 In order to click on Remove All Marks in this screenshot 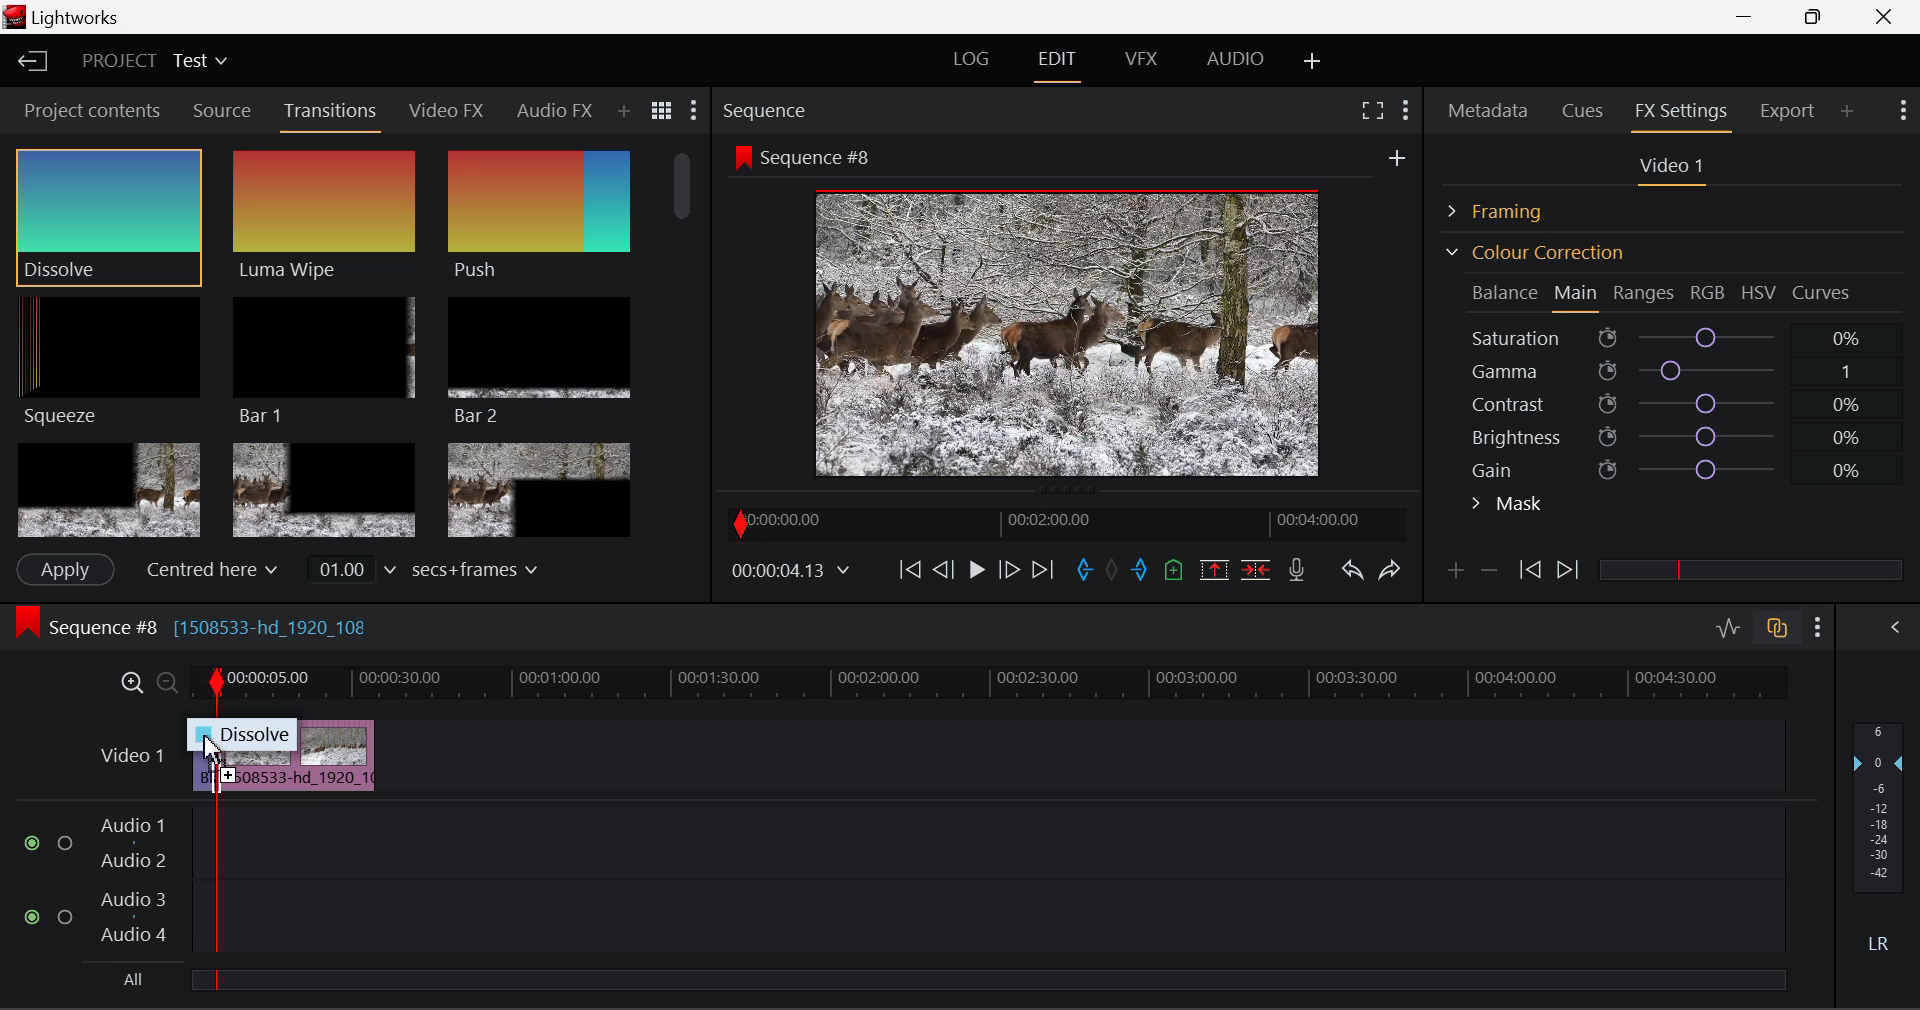, I will do `click(1114, 572)`.